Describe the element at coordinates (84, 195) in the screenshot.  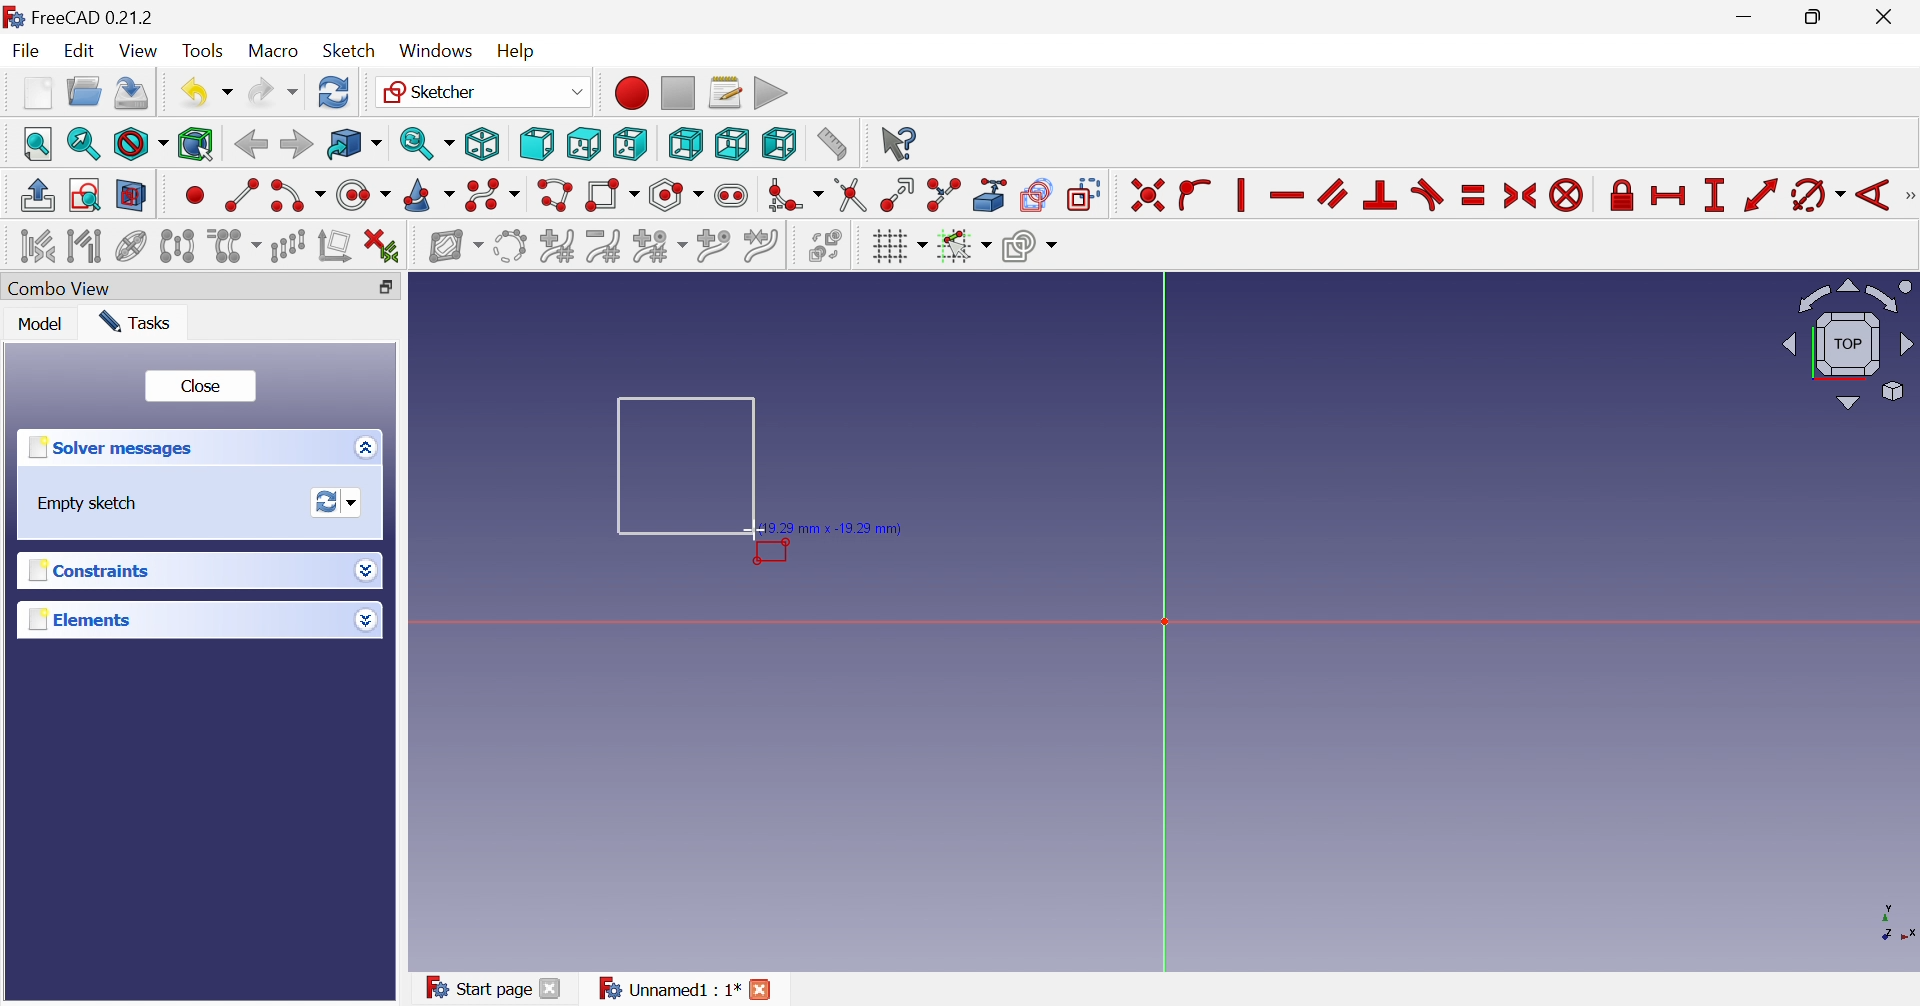
I see `View sketch` at that location.